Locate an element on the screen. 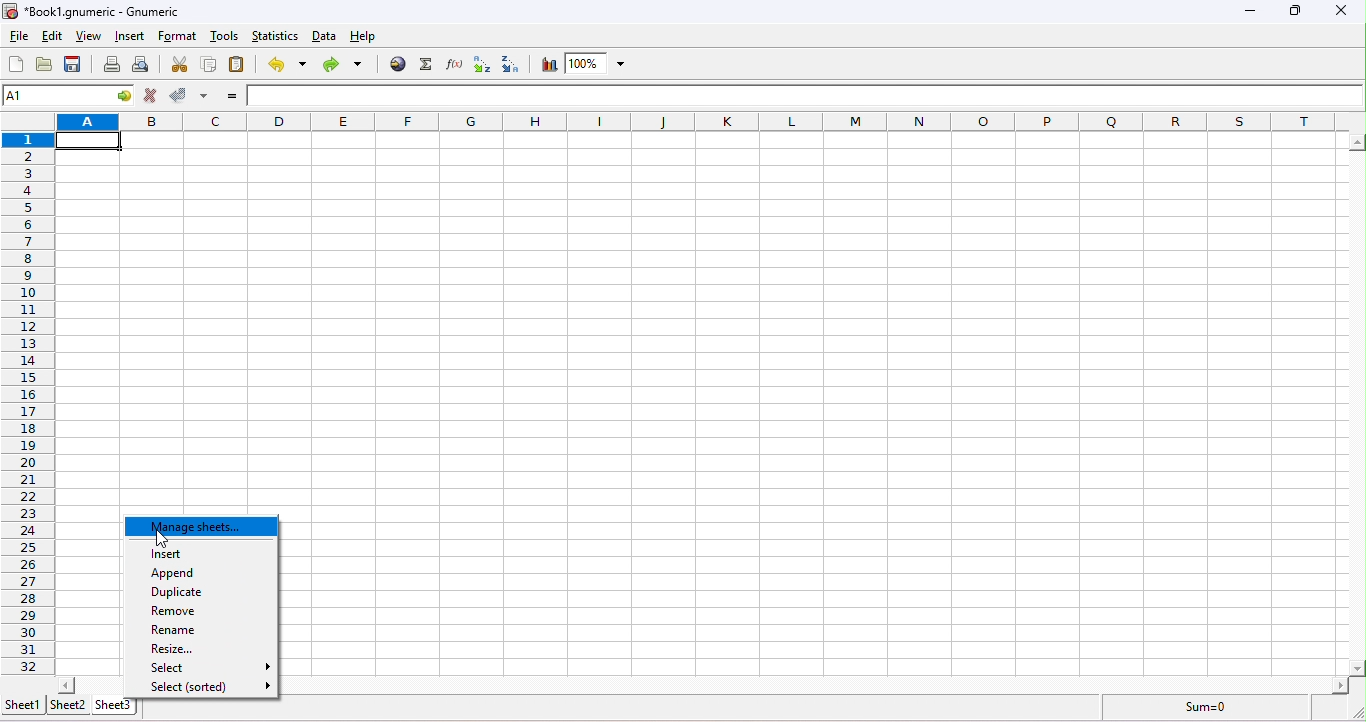  enter formula is located at coordinates (228, 95).